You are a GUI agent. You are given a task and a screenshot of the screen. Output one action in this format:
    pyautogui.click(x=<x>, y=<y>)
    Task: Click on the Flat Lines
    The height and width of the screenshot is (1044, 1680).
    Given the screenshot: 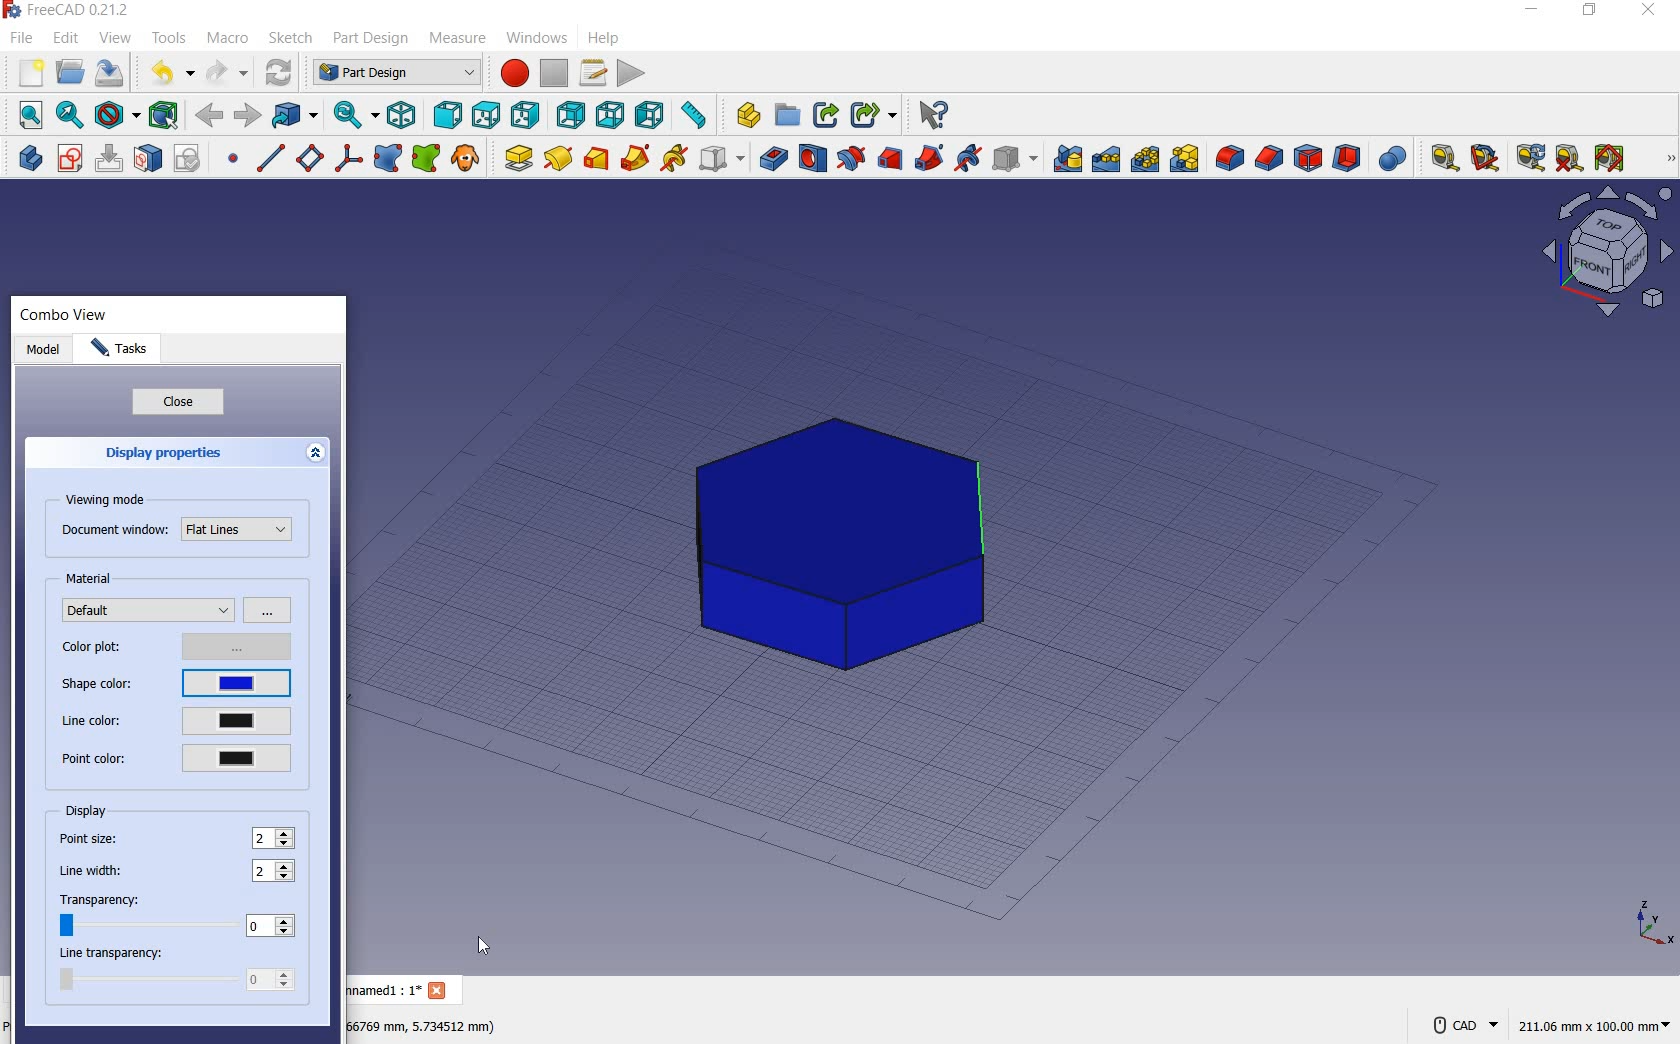 What is the action you would take?
    pyautogui.click(x=242, y=530)
    